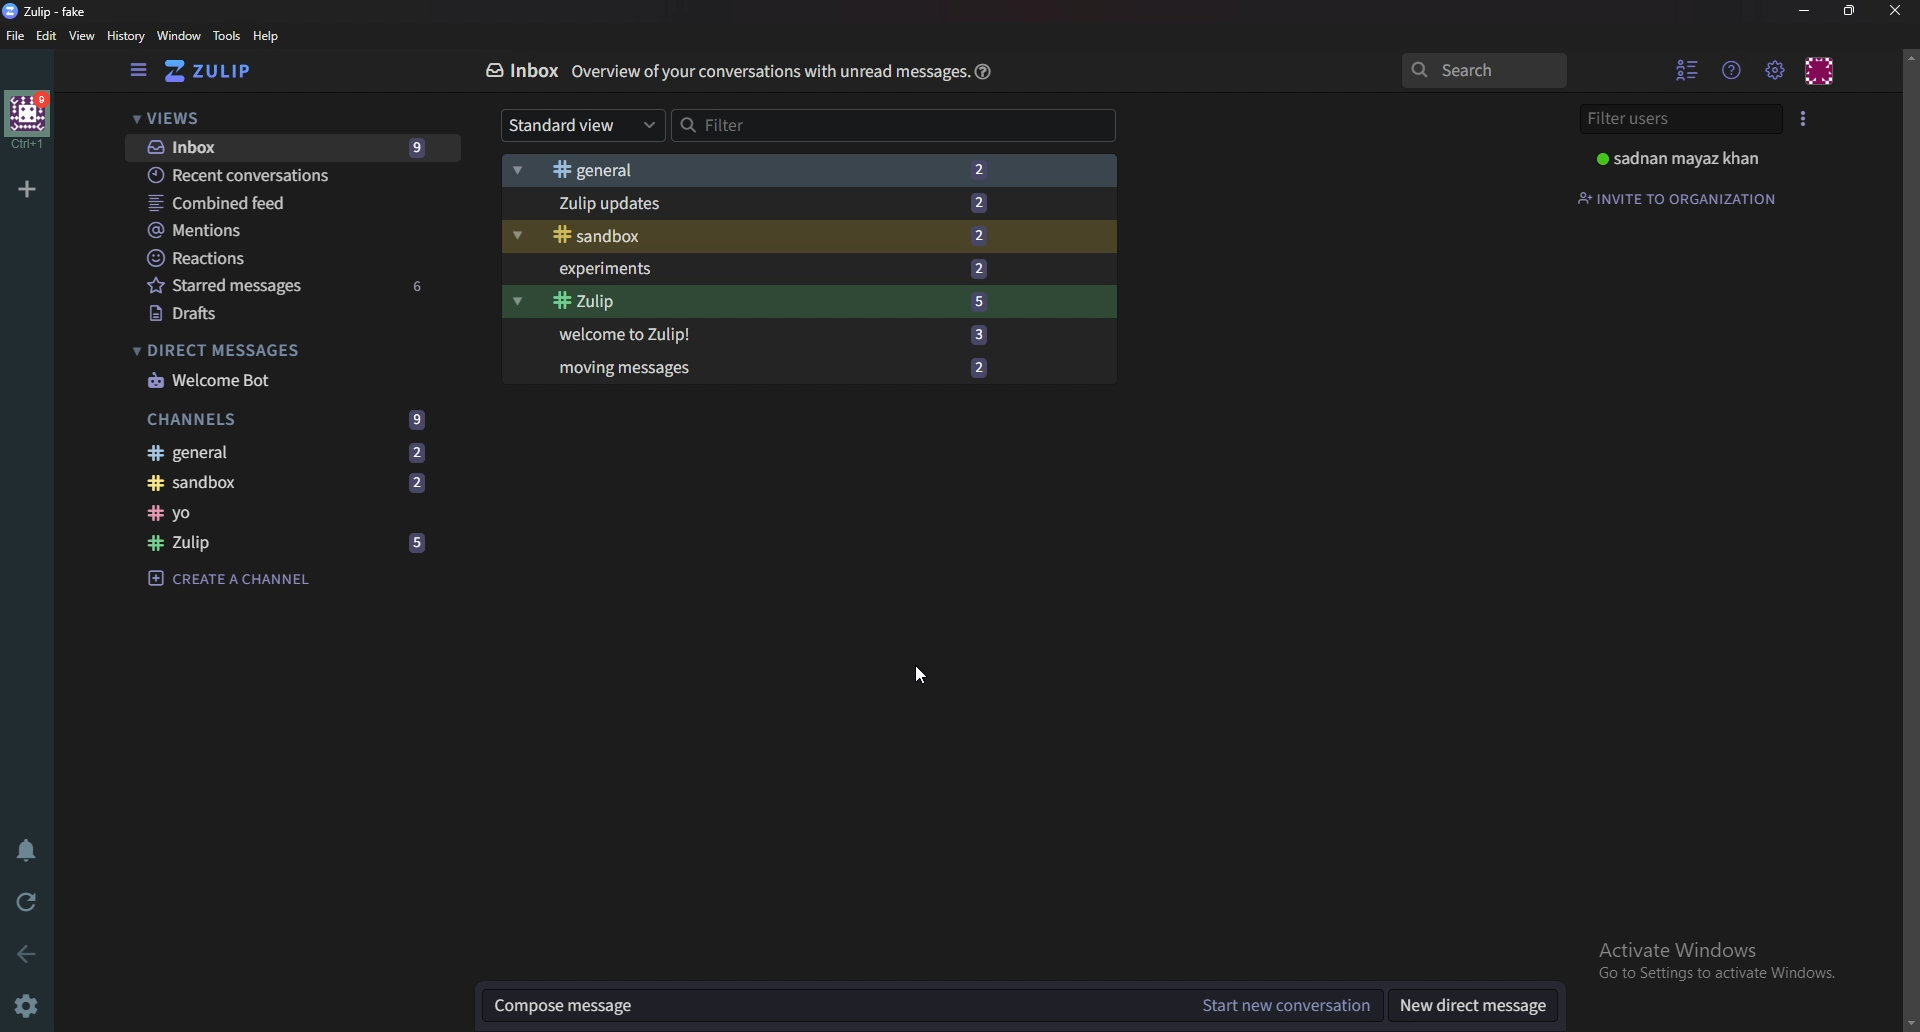 The image size is (1920, 1032). Describe the element at coordinates (220, 71) in the screenshot. I see `Zulip Logo` at that location.